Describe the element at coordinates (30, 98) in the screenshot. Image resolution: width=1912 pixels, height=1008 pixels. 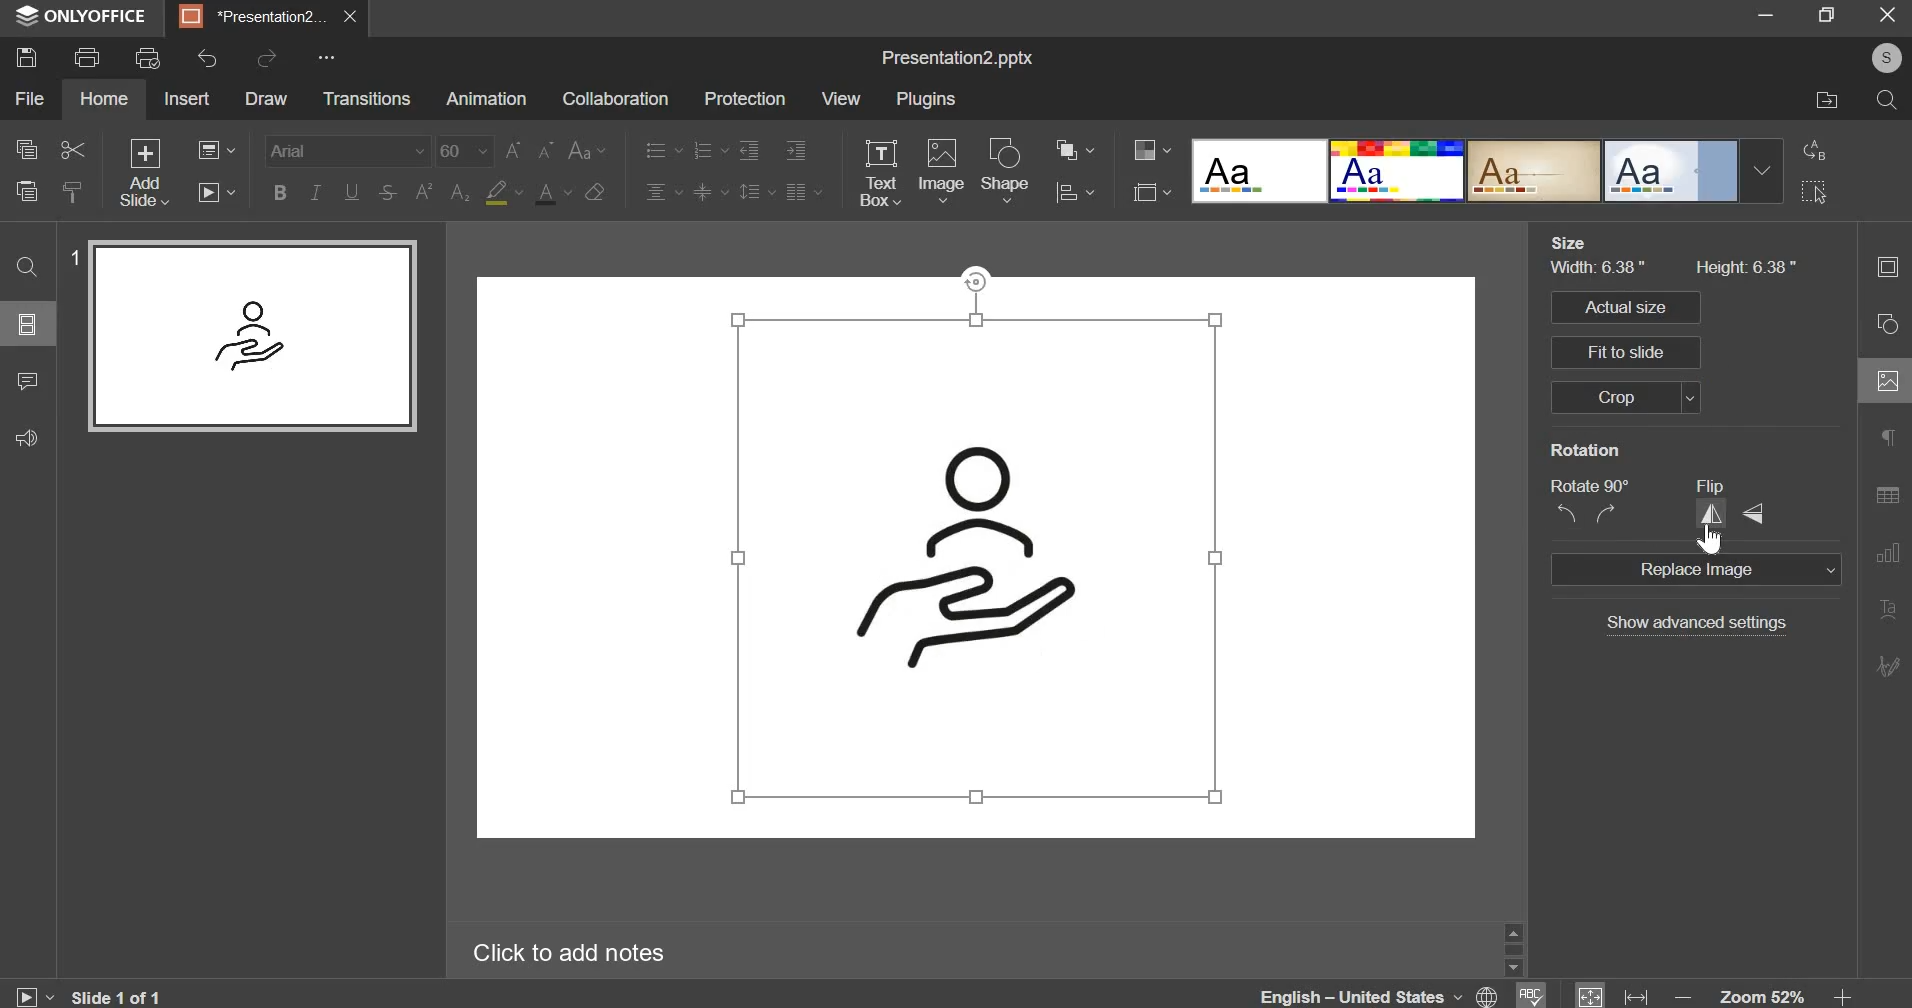
I see `file` at that location.